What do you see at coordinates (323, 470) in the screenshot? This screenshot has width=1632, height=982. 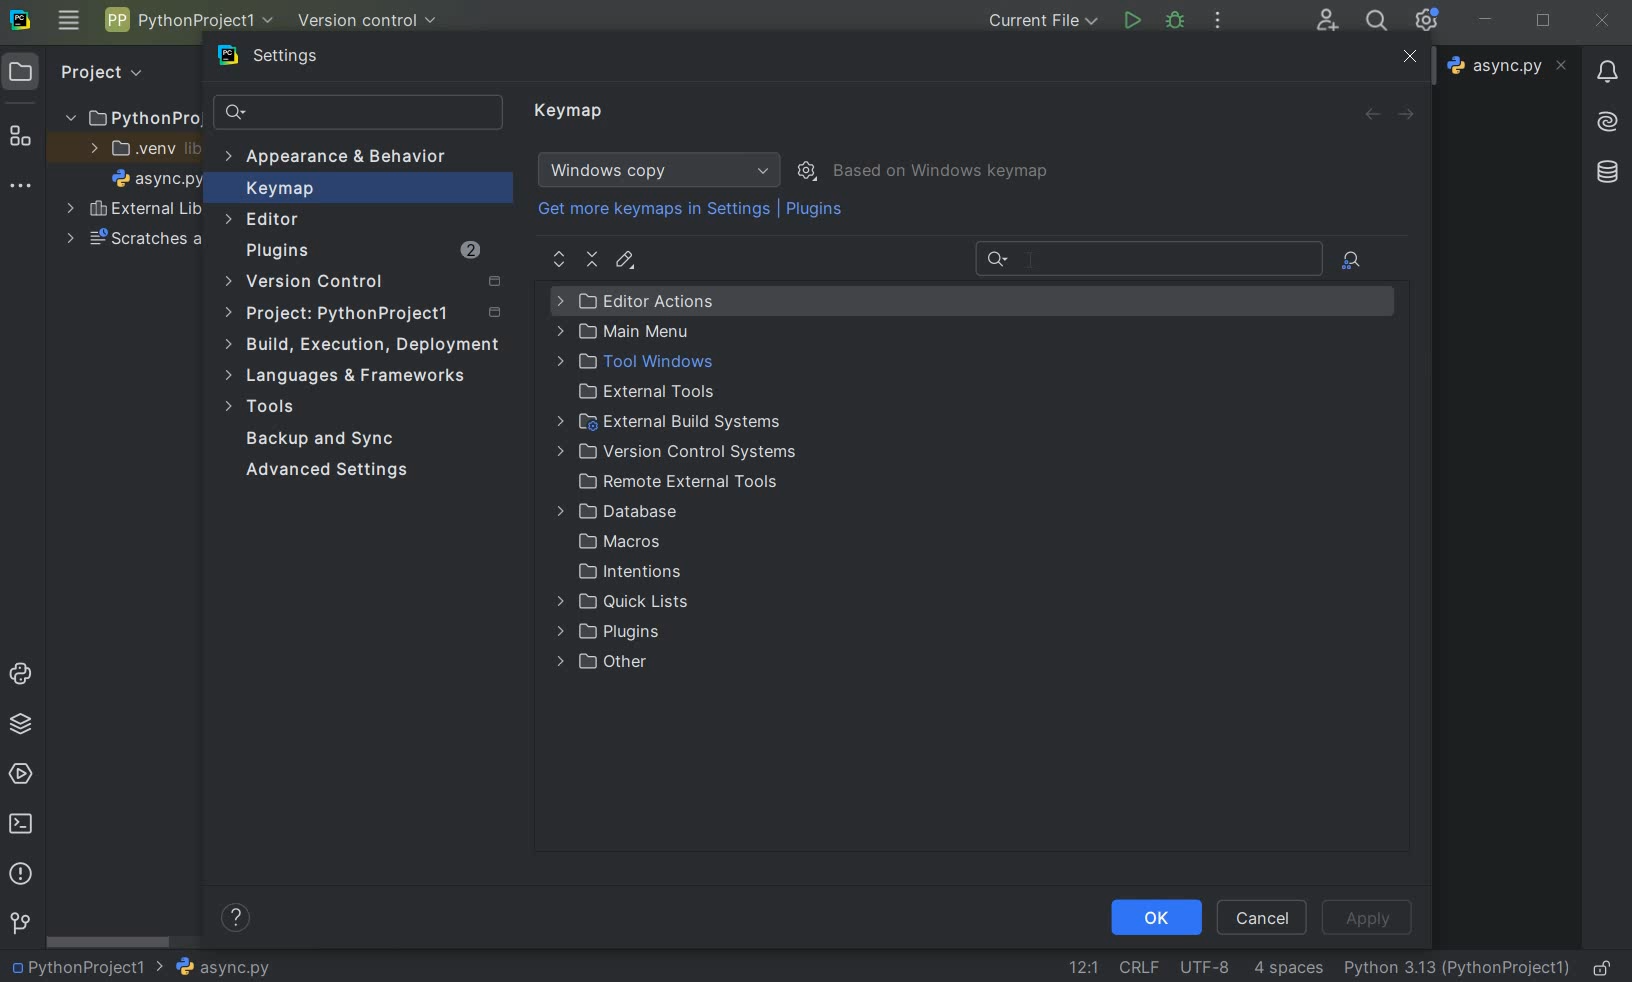 I see `advanced settings` at bounding box center [323, 470].